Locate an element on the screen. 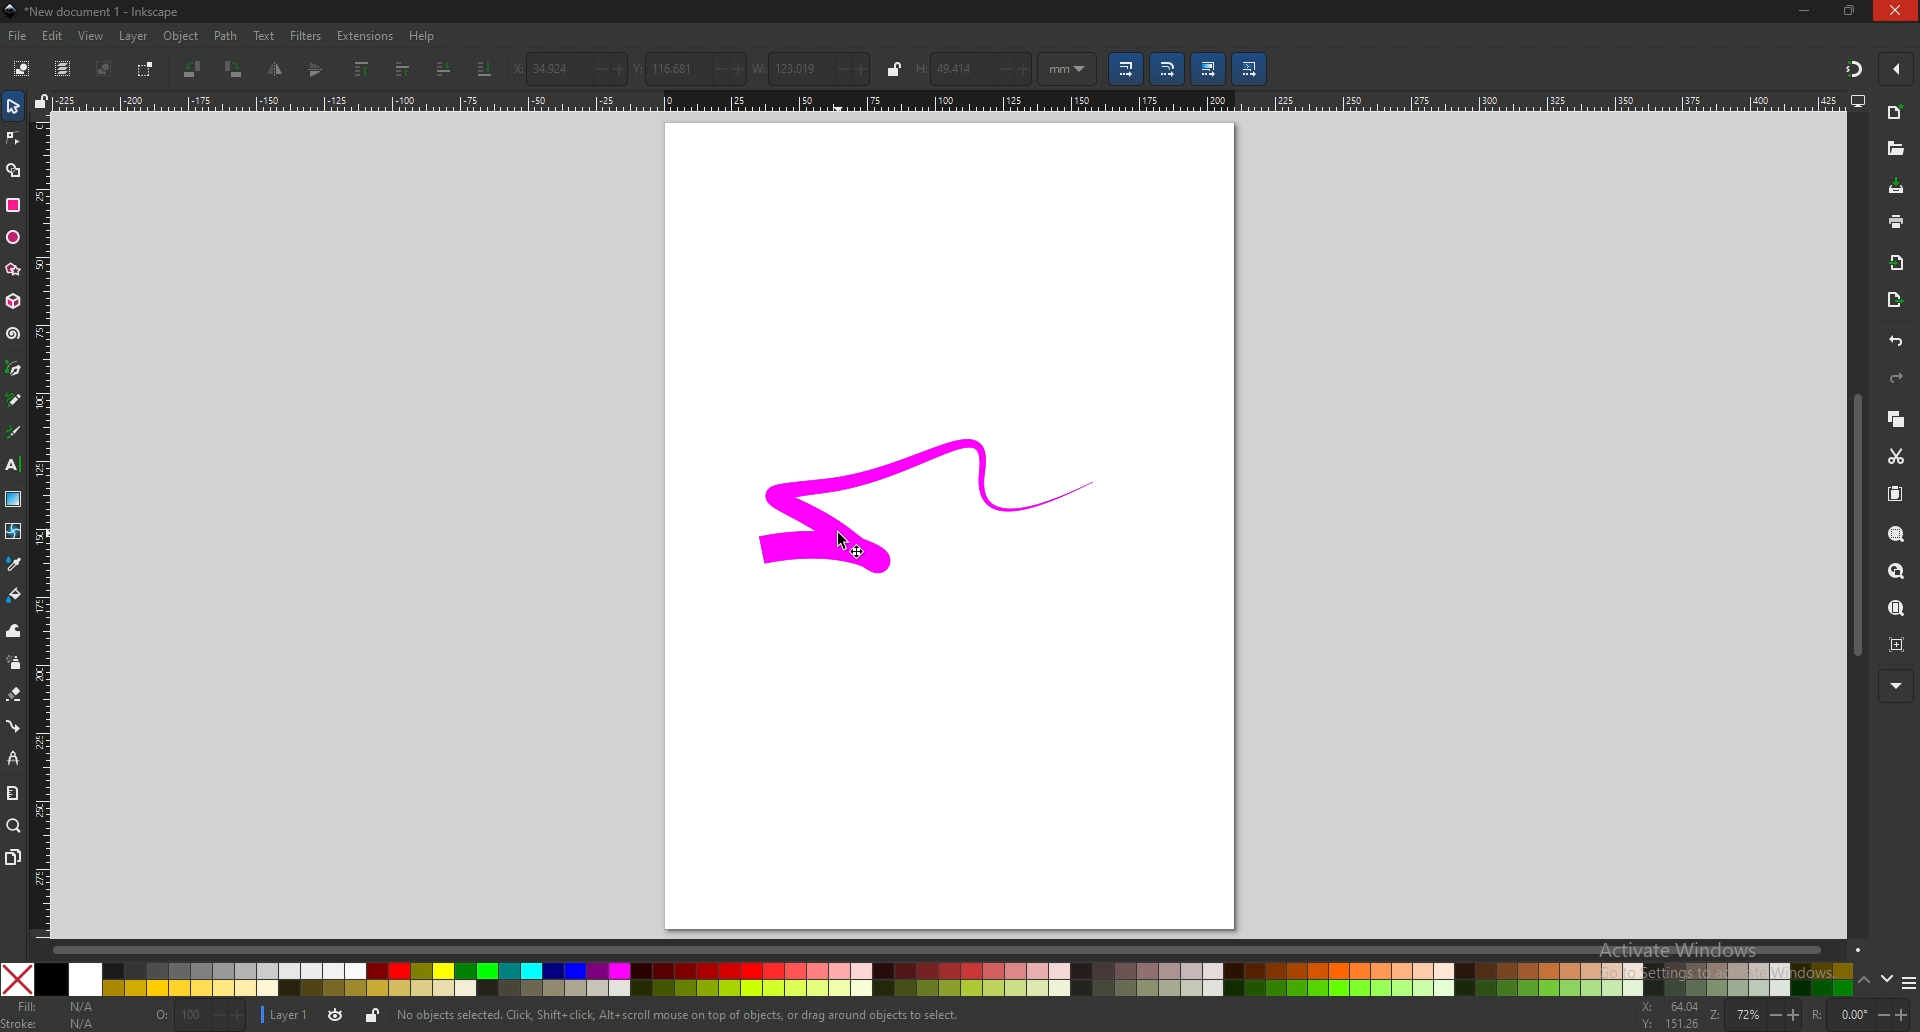 This screenshot has width=1920, height=1032. file is located at coordinates (18, 37).